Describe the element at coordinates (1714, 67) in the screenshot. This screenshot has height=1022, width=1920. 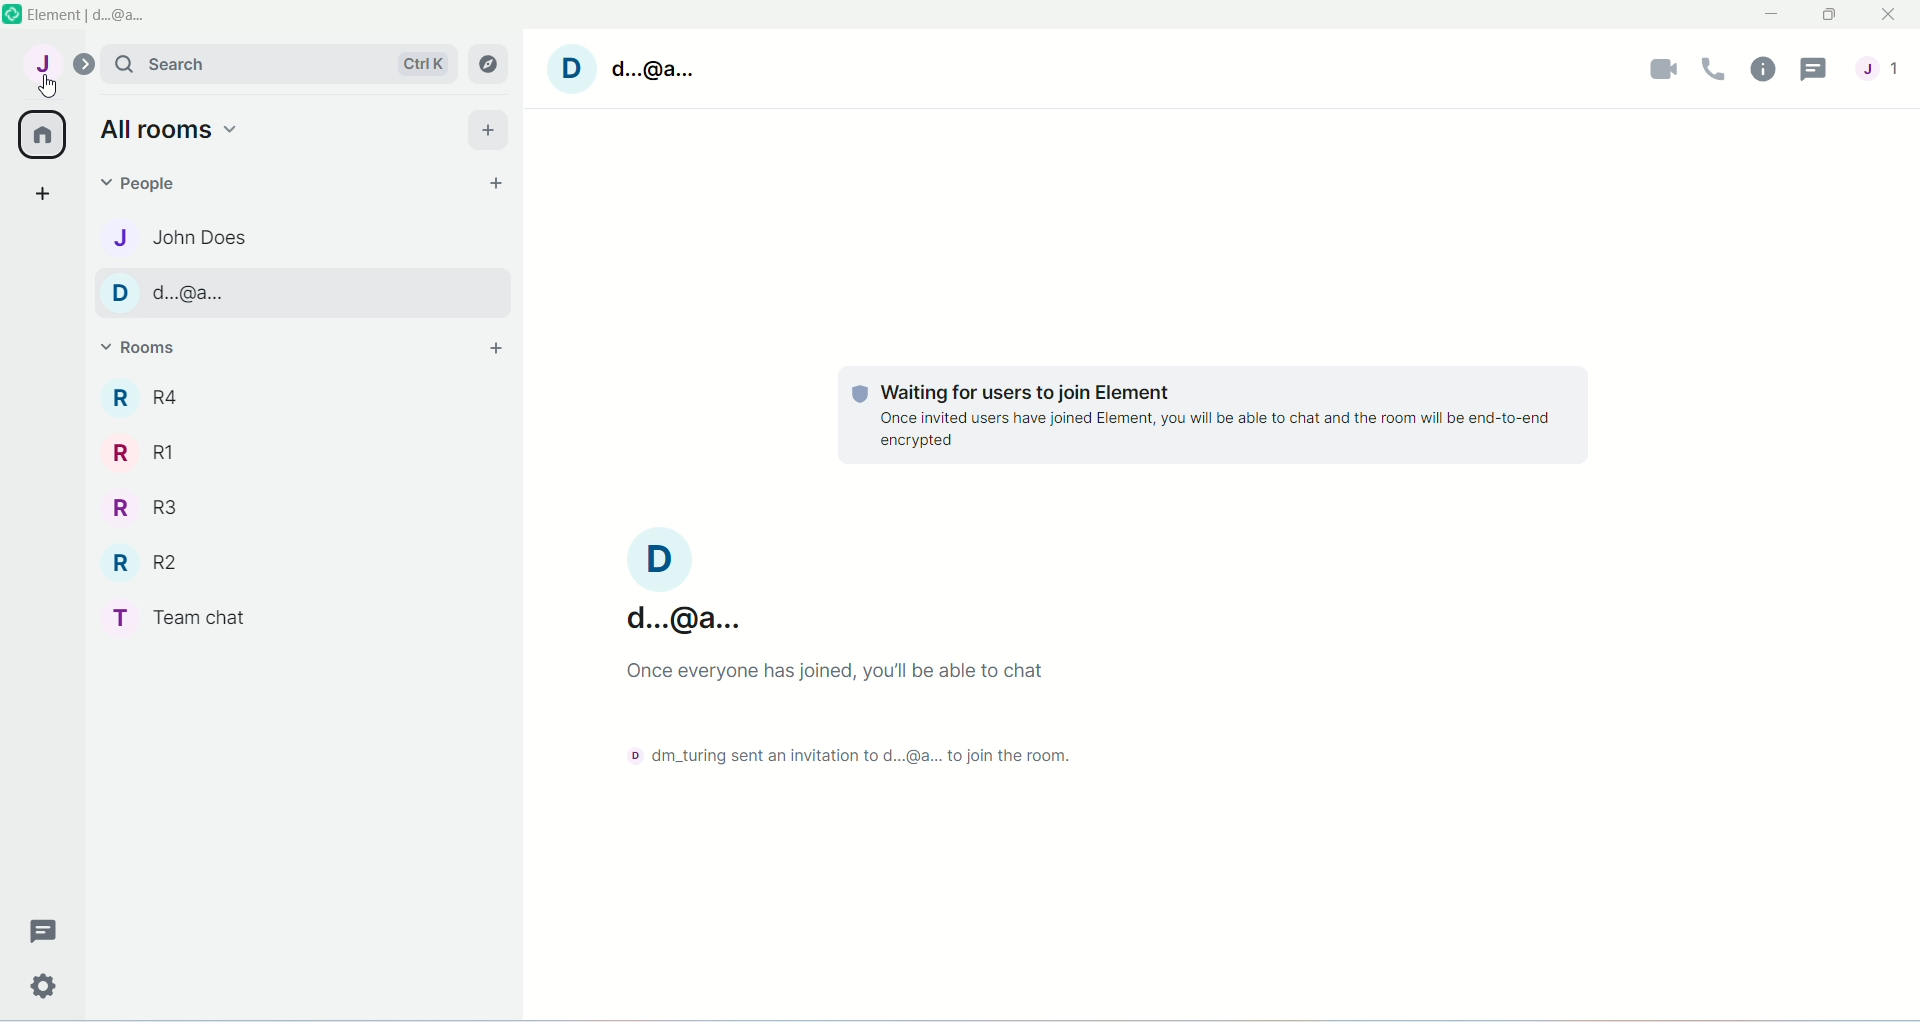
I see `Voice call` at that location.